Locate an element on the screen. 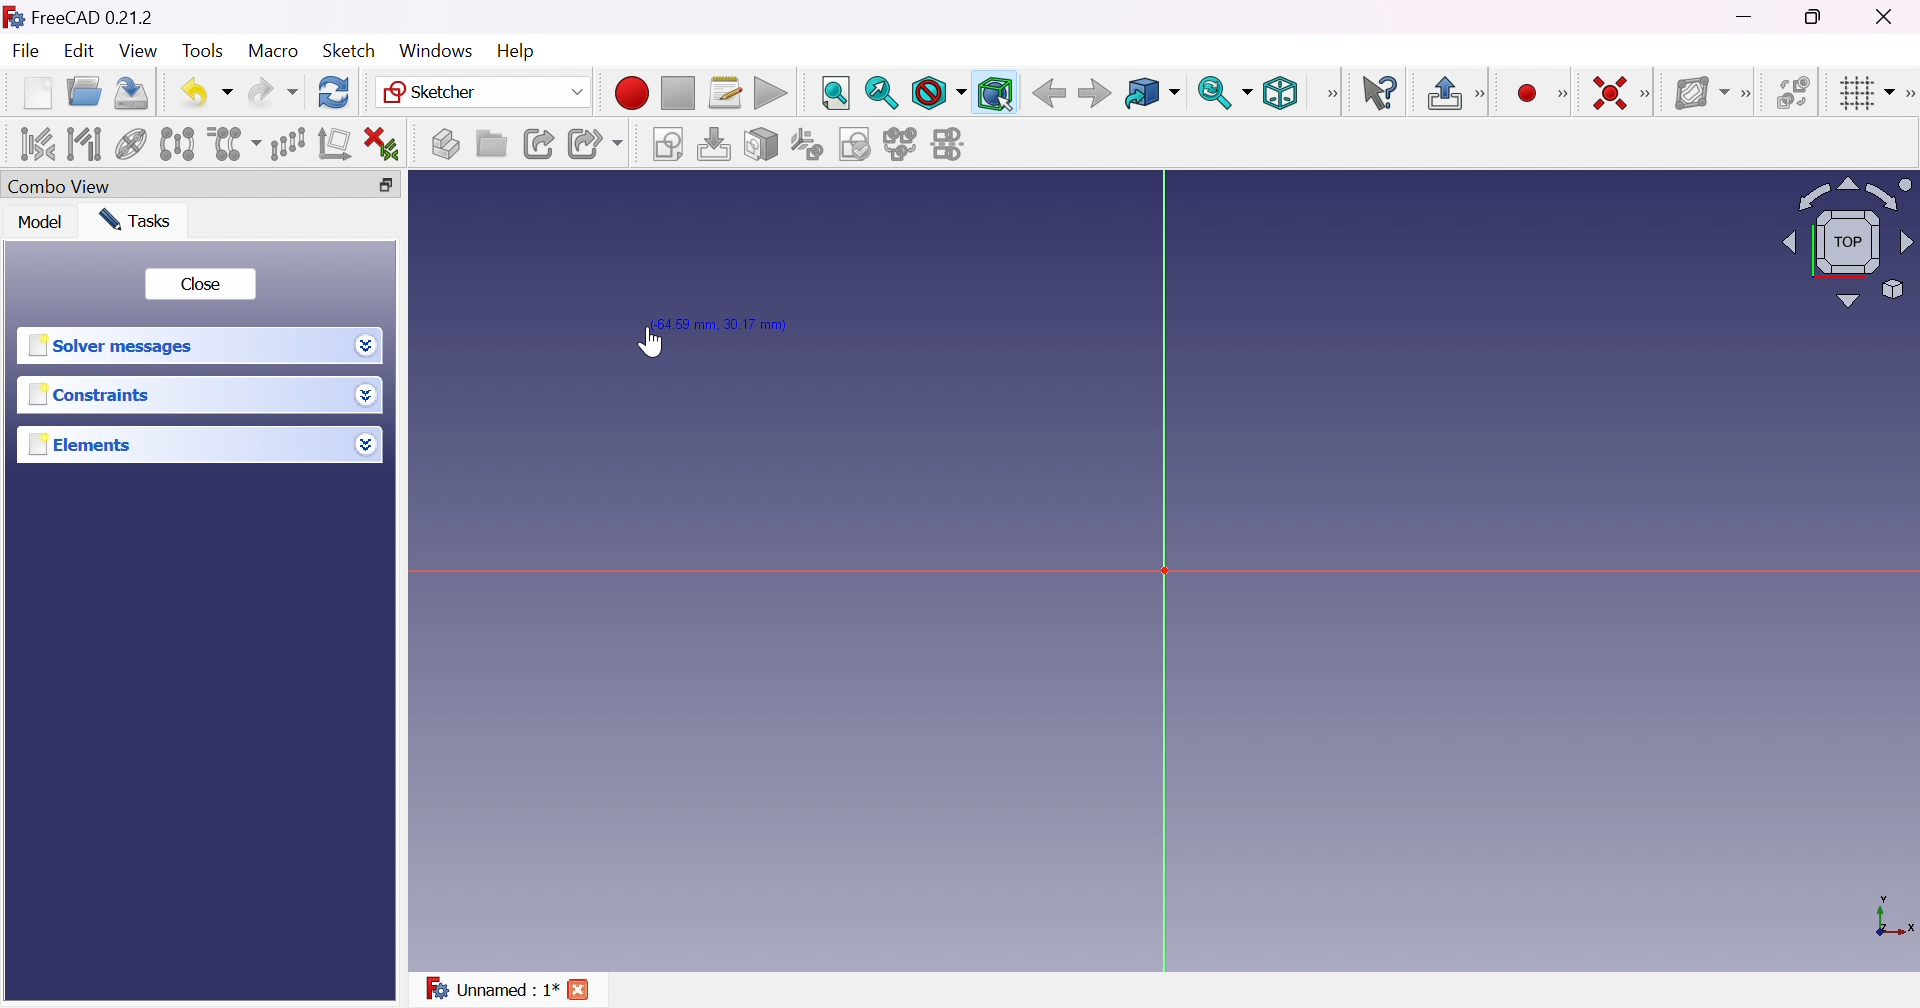 Image resolution: width=1920 pixels, height=1008 pixels. What's this? is located at coordinates (1377, 94).